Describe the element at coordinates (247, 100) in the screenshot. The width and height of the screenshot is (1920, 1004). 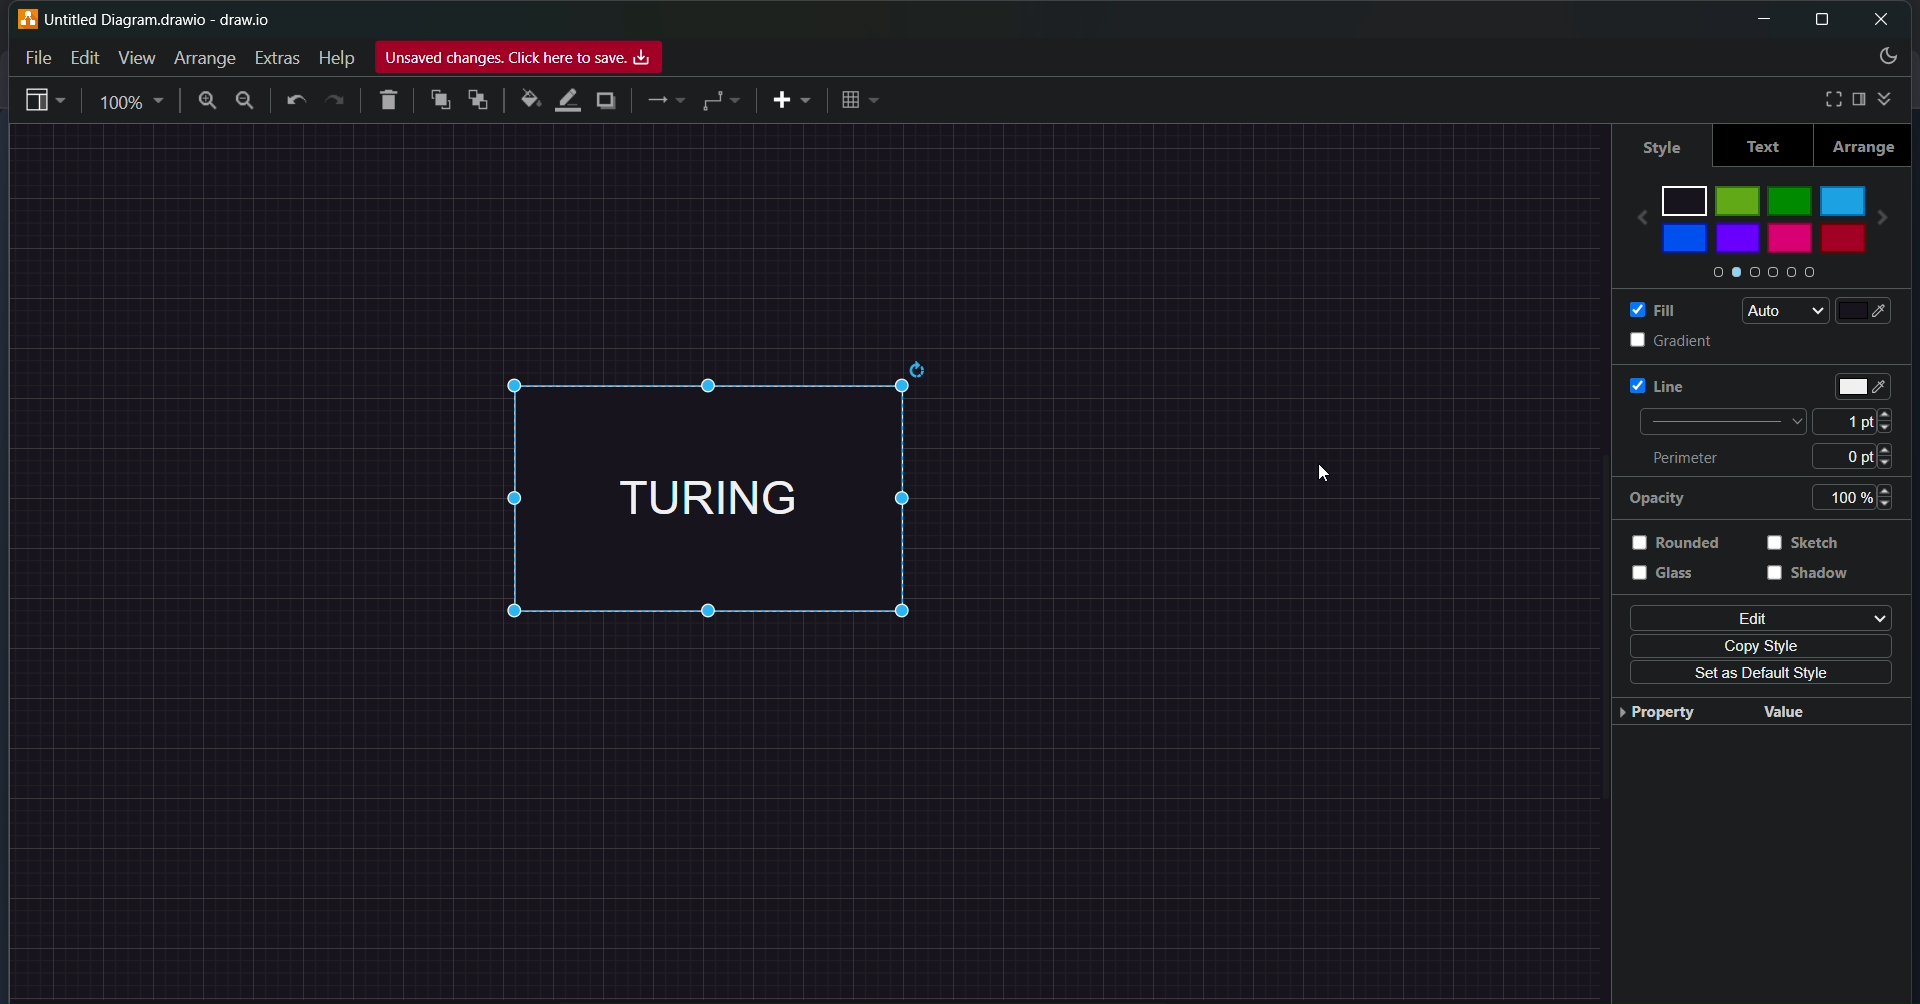
I see `zoom out` at that location.